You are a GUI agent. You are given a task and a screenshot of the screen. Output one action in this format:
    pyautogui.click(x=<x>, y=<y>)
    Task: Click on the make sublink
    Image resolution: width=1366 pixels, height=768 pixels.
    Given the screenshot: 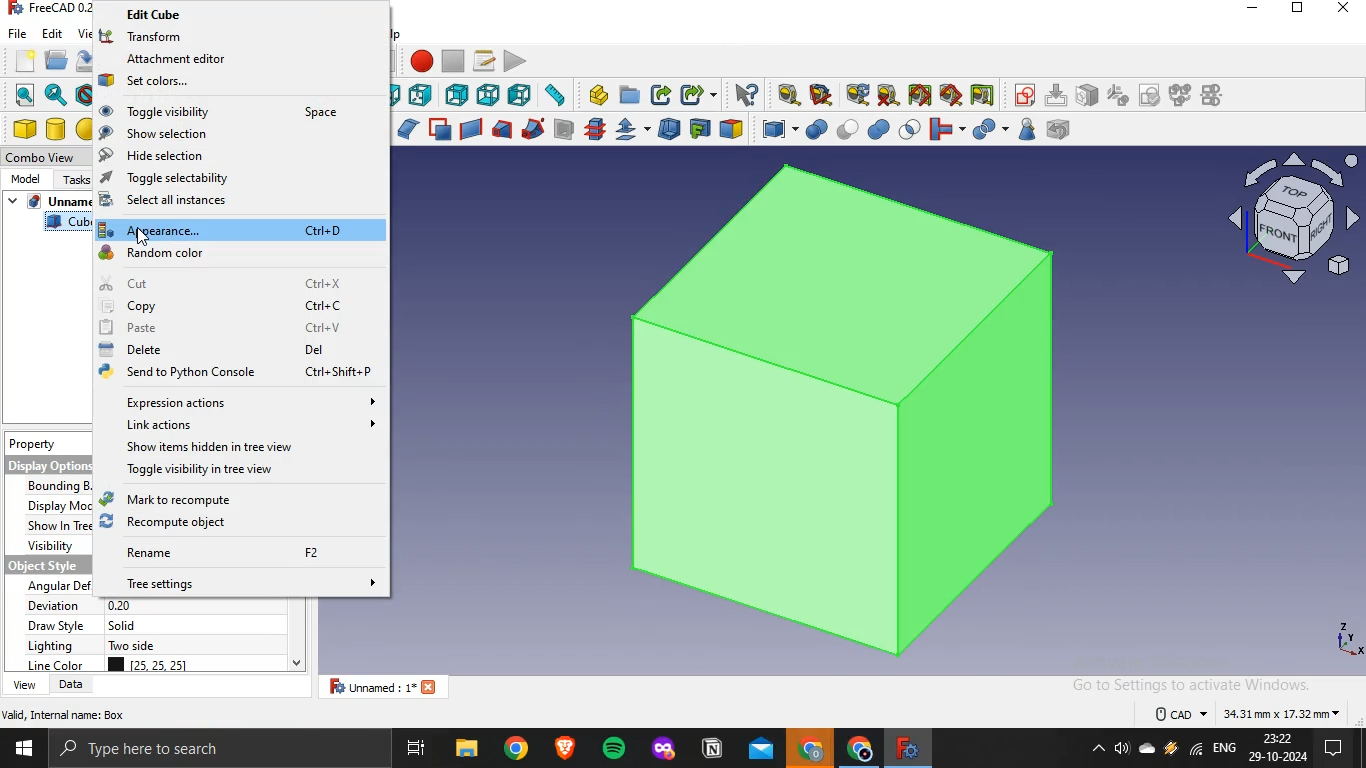 What is the action you would take?
    pyautogui.click(x=694, y=95)
    